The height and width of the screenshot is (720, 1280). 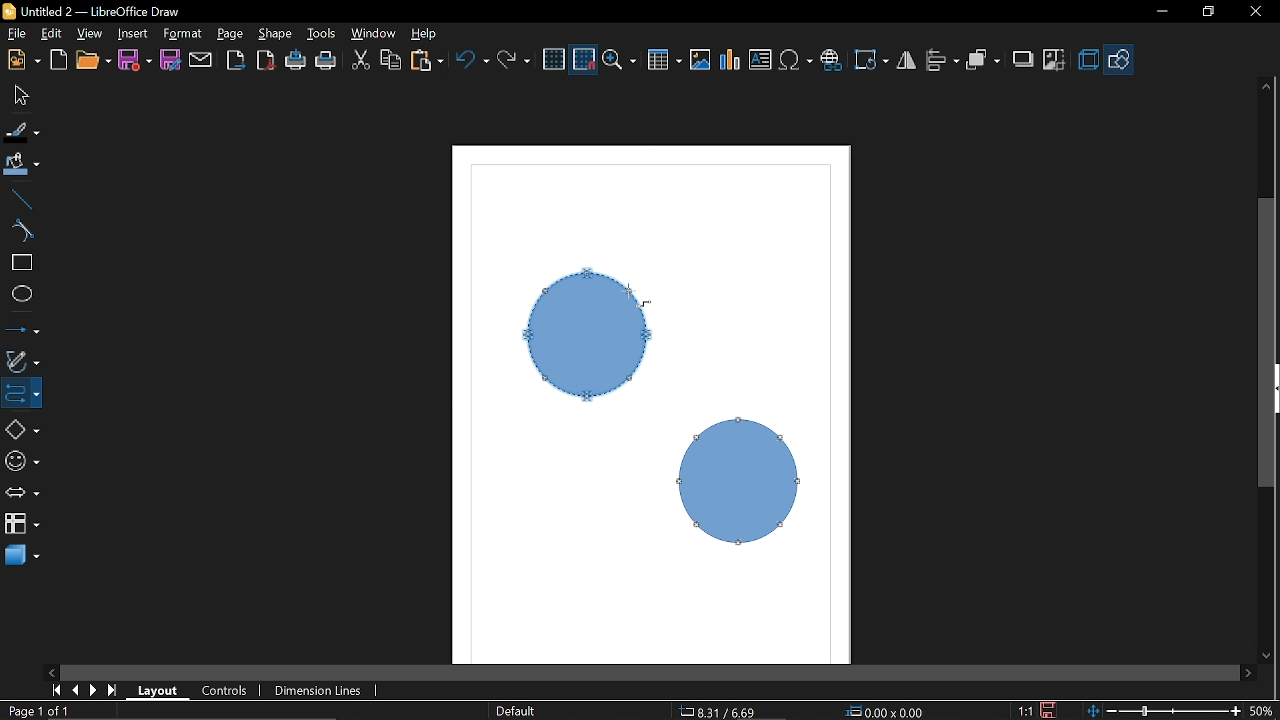 What do you see at coordinates (55, 33) in the screenshot?
I see `edit` at bounding box center [55, 33].